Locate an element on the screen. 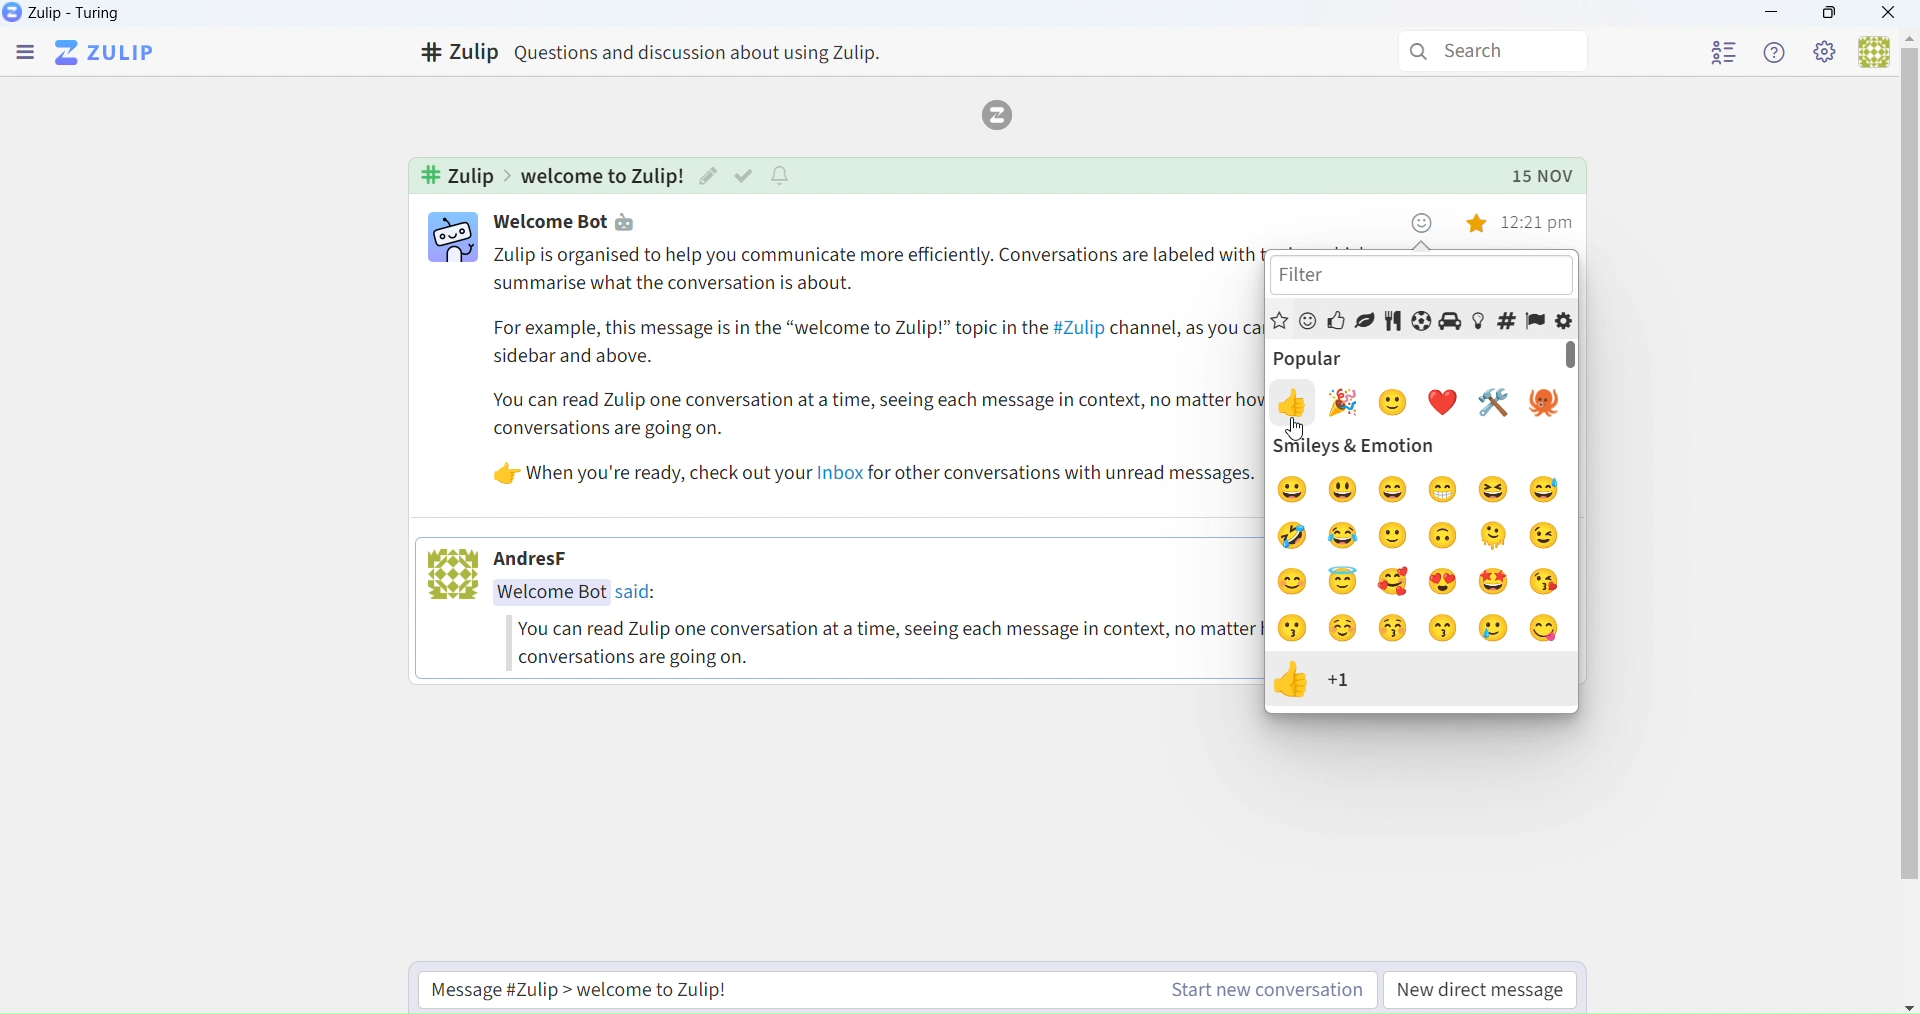  cursor is located at coordinates (1307, 427).